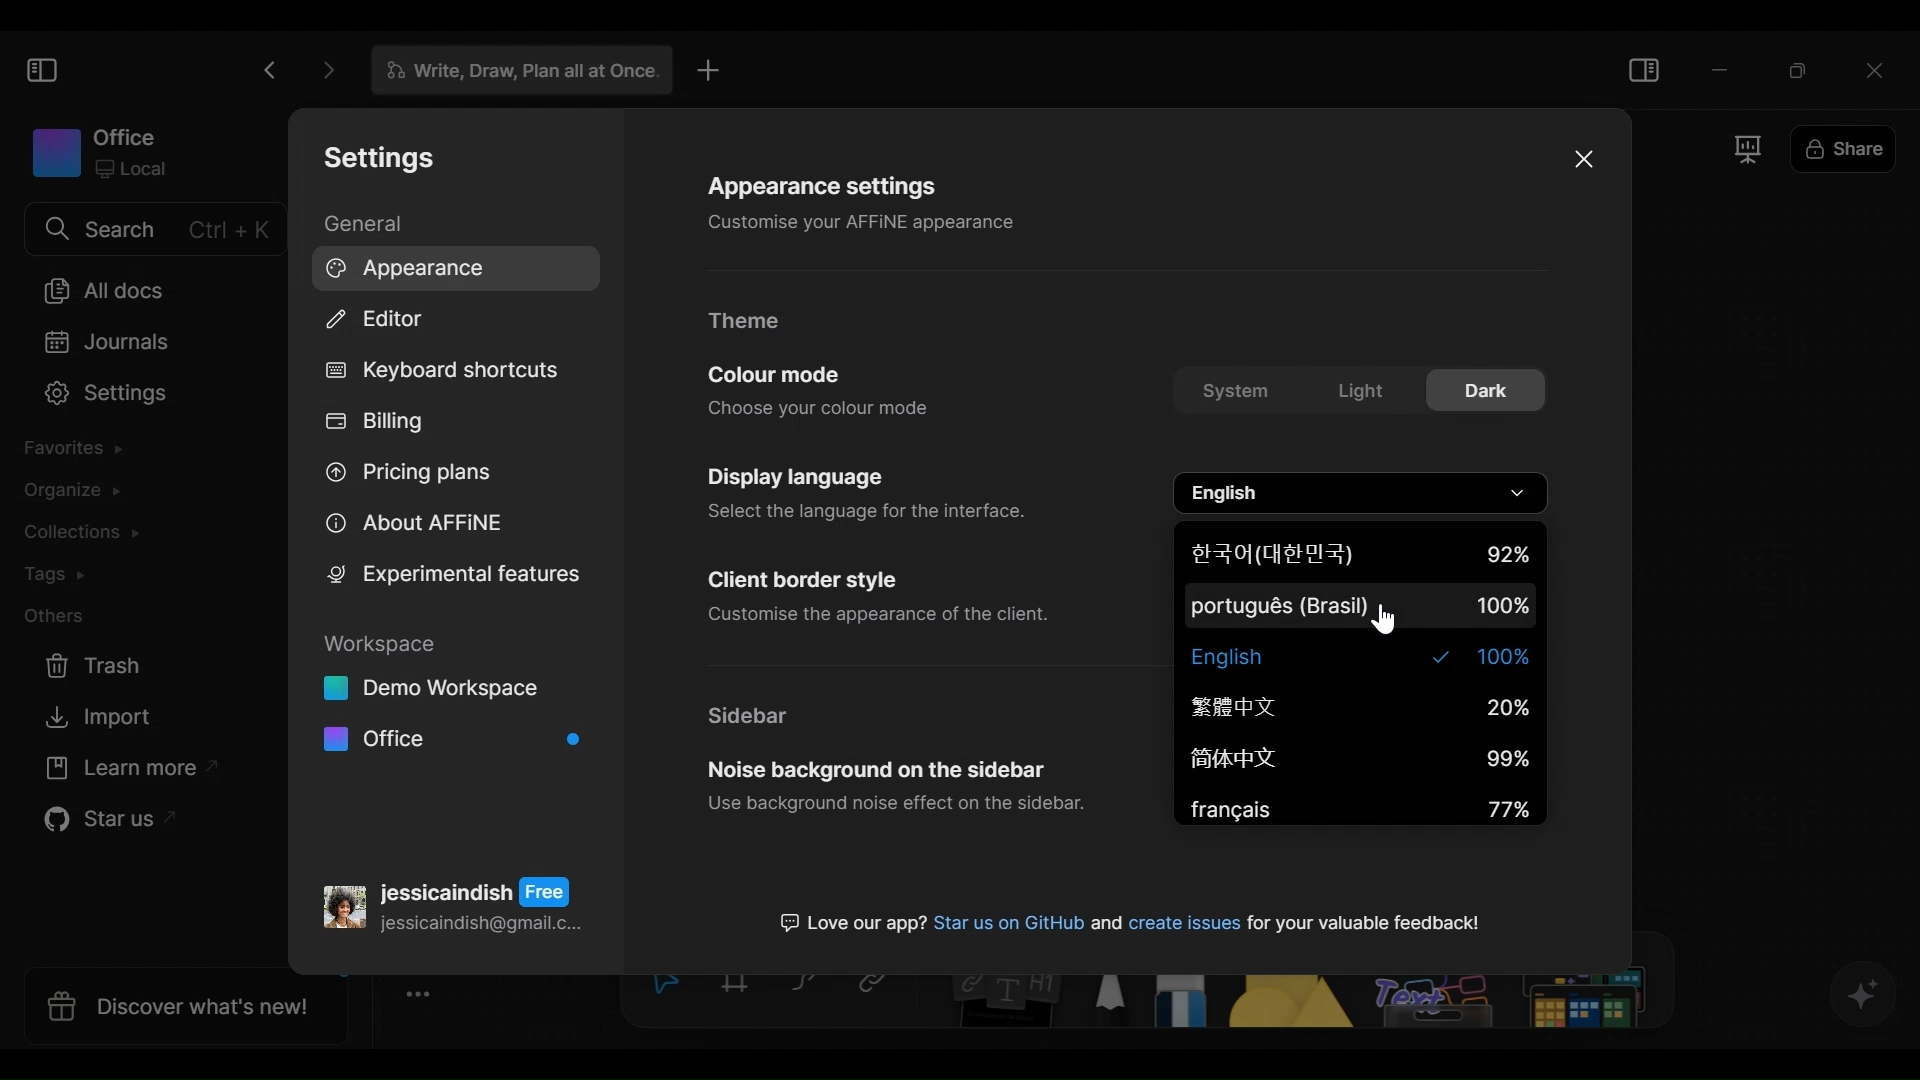  I want to click on Other, so click(57, 617).